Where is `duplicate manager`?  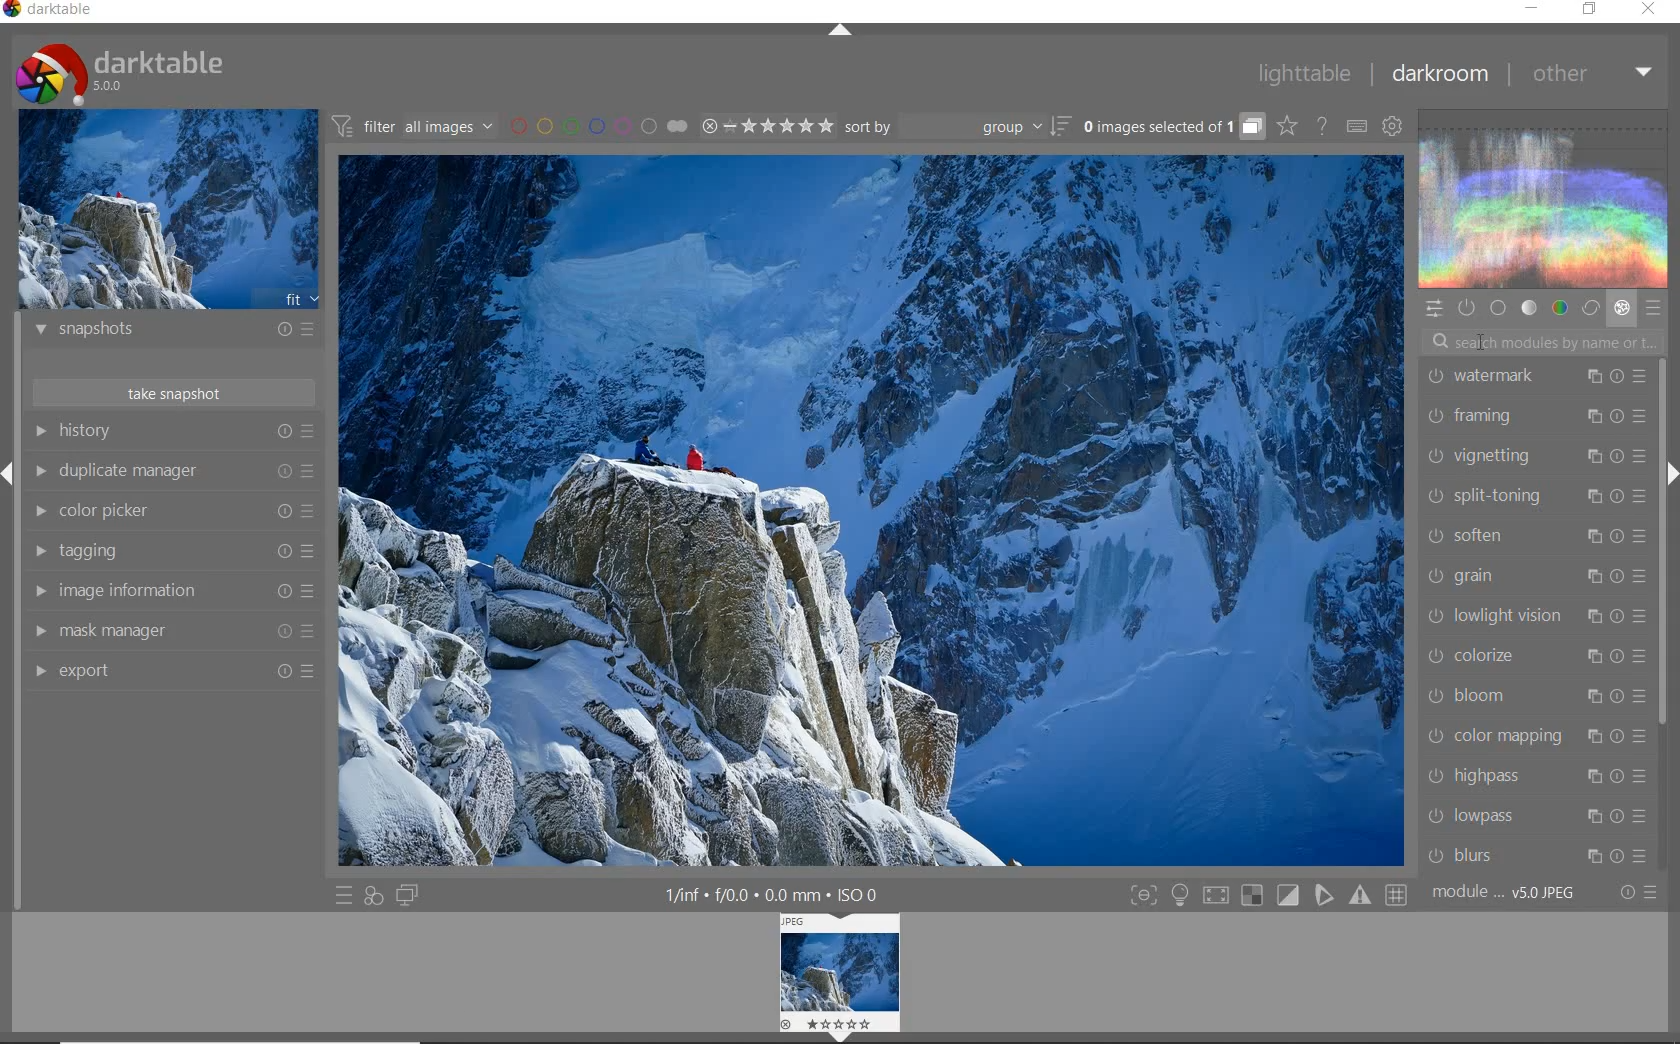 duplicate manager is located at coordinates (172, 471).